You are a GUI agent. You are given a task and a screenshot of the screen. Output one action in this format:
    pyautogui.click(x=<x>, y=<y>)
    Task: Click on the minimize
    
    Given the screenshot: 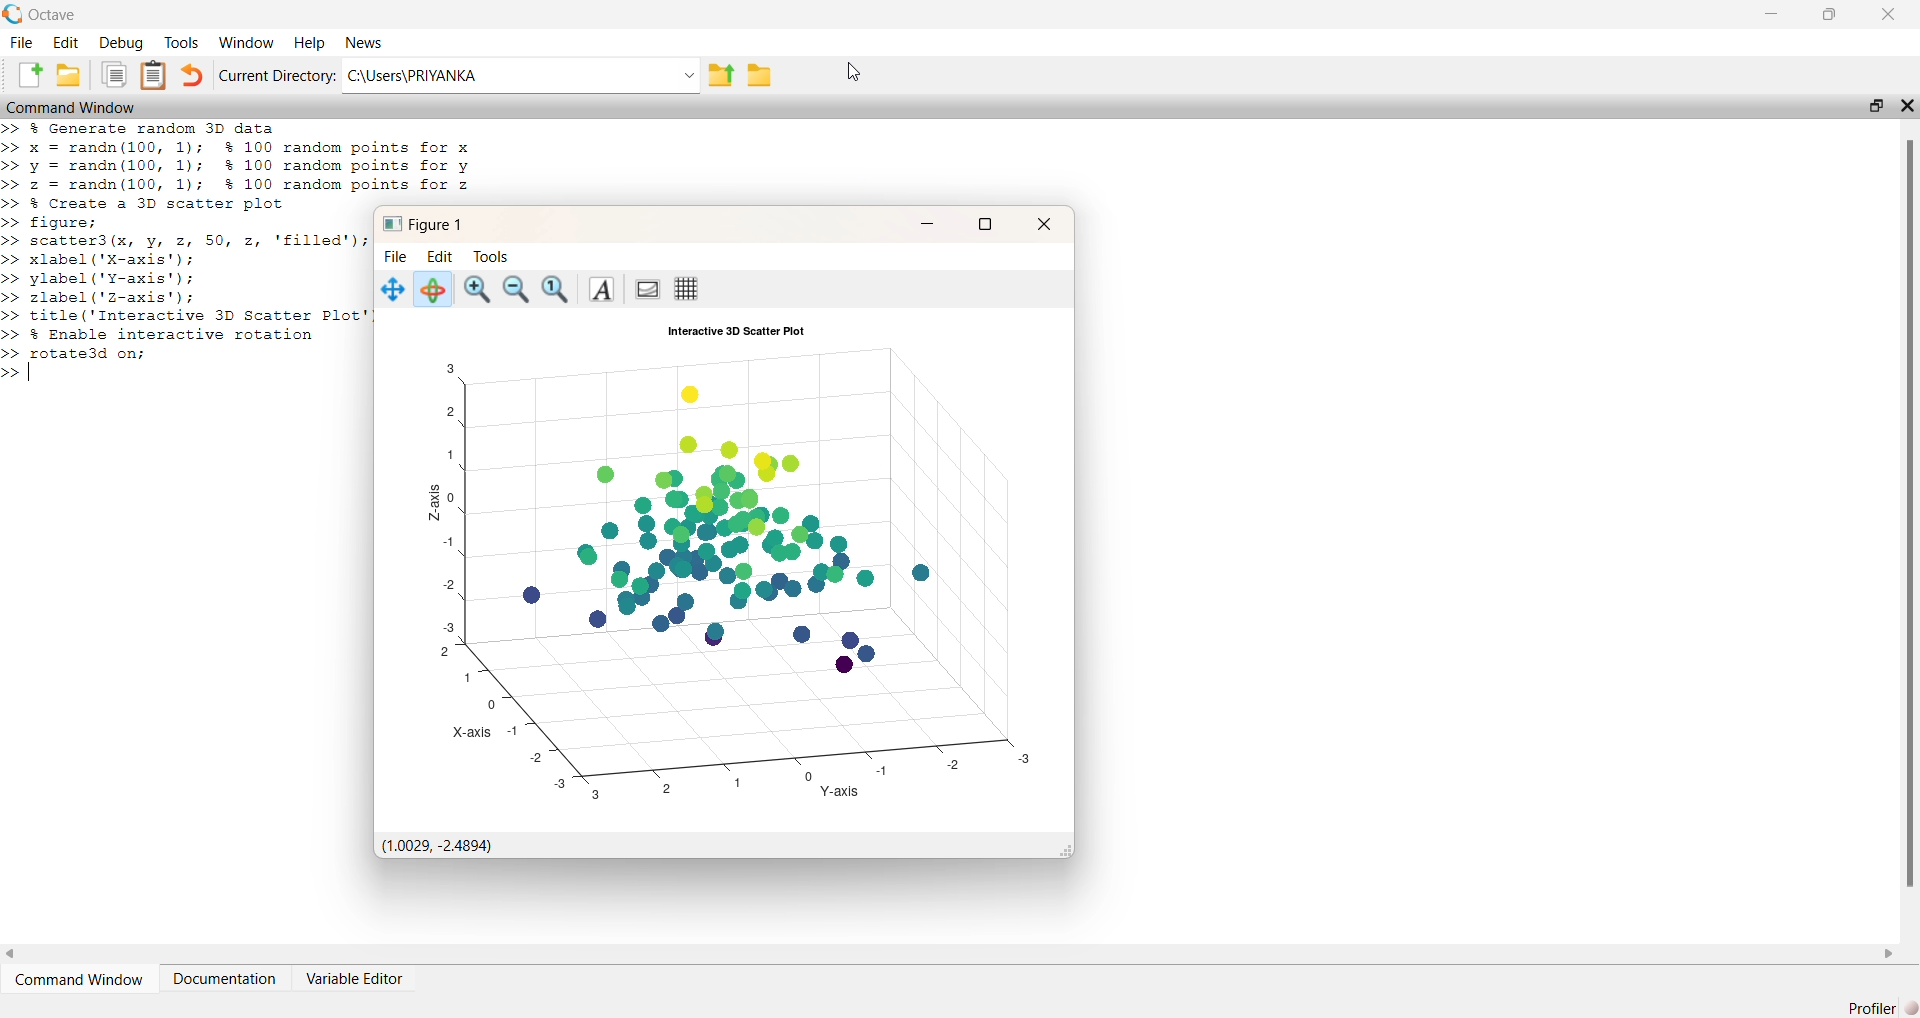 What is the action you would take?
    pyautogui.click(x=926, y=223)
    